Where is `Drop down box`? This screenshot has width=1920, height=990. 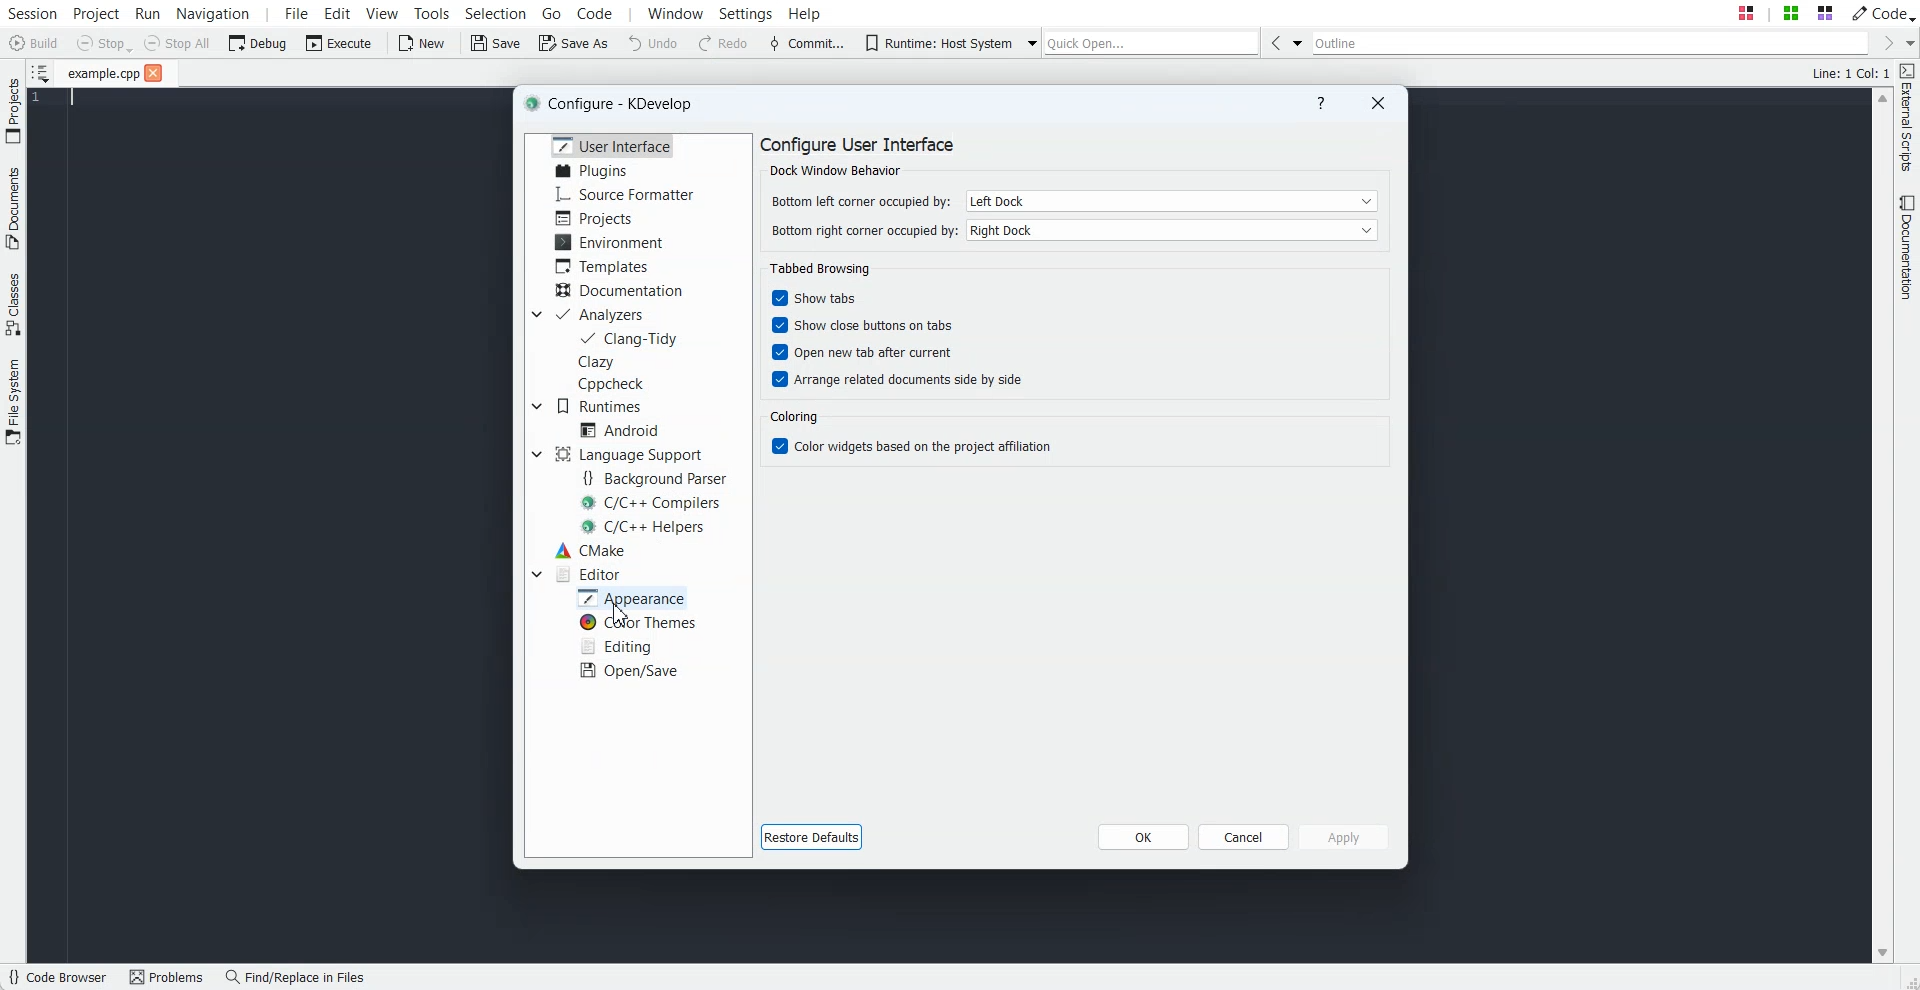
Drop down box is located at coordinates (535, 314).